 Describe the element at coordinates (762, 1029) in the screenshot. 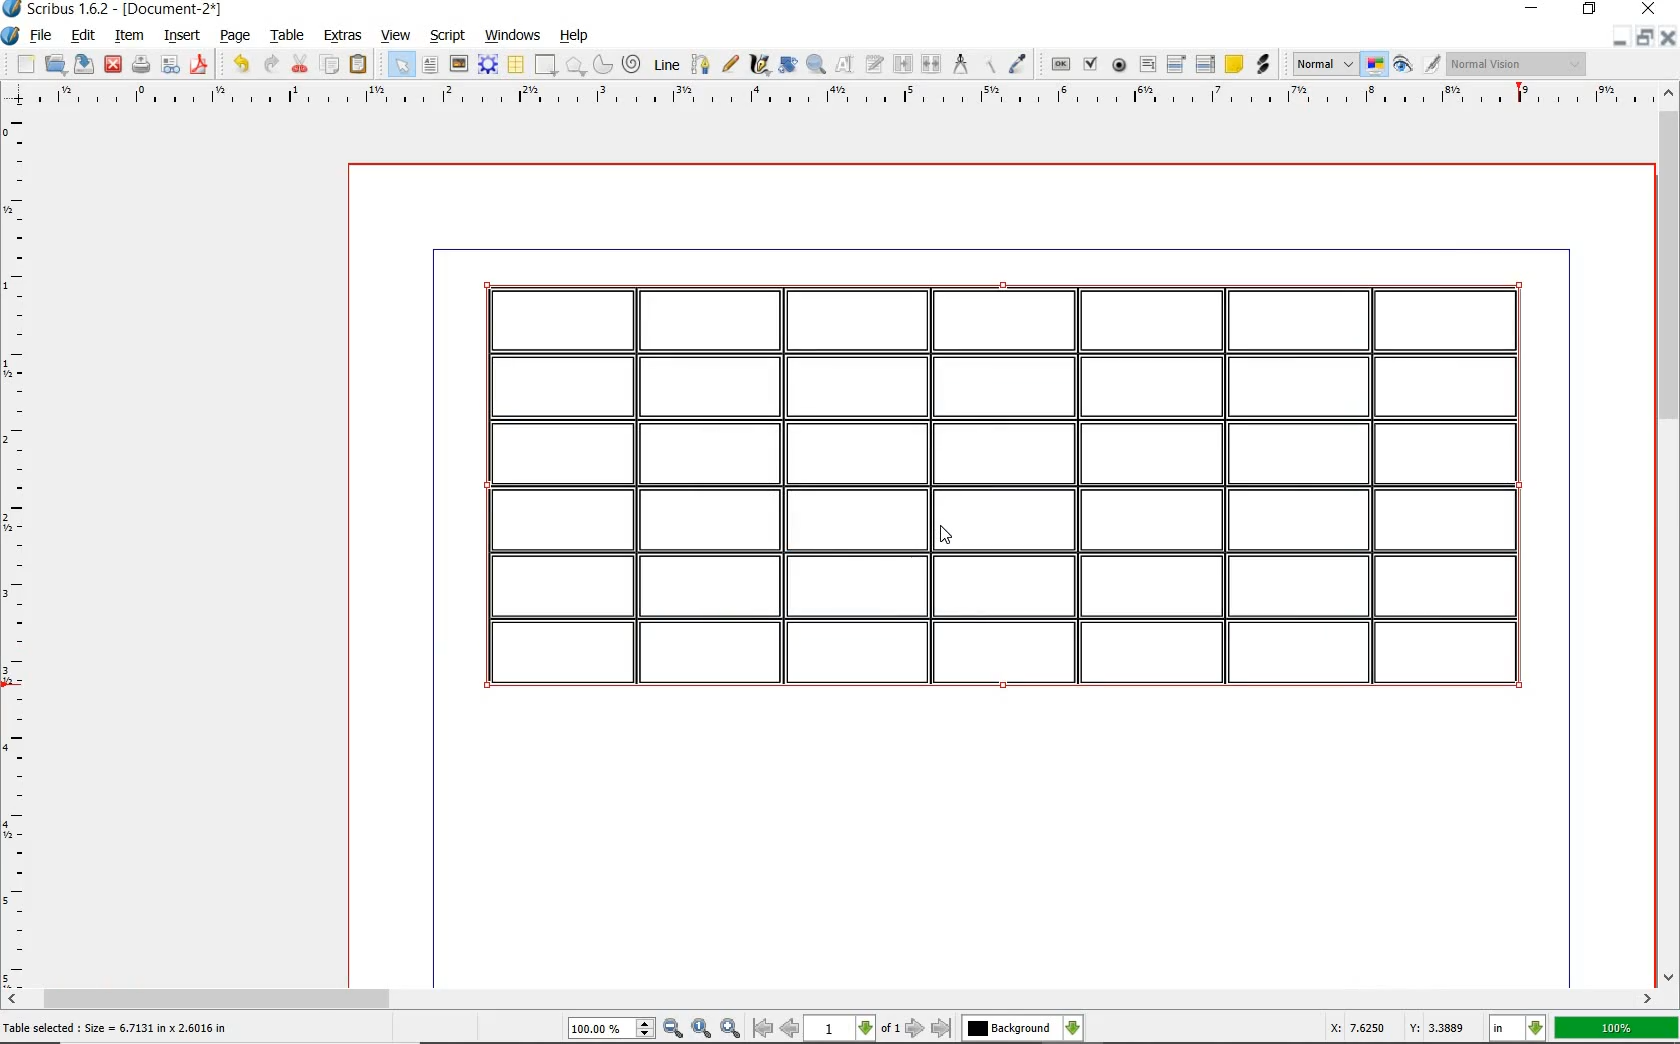

I see `go to first page` at that location.